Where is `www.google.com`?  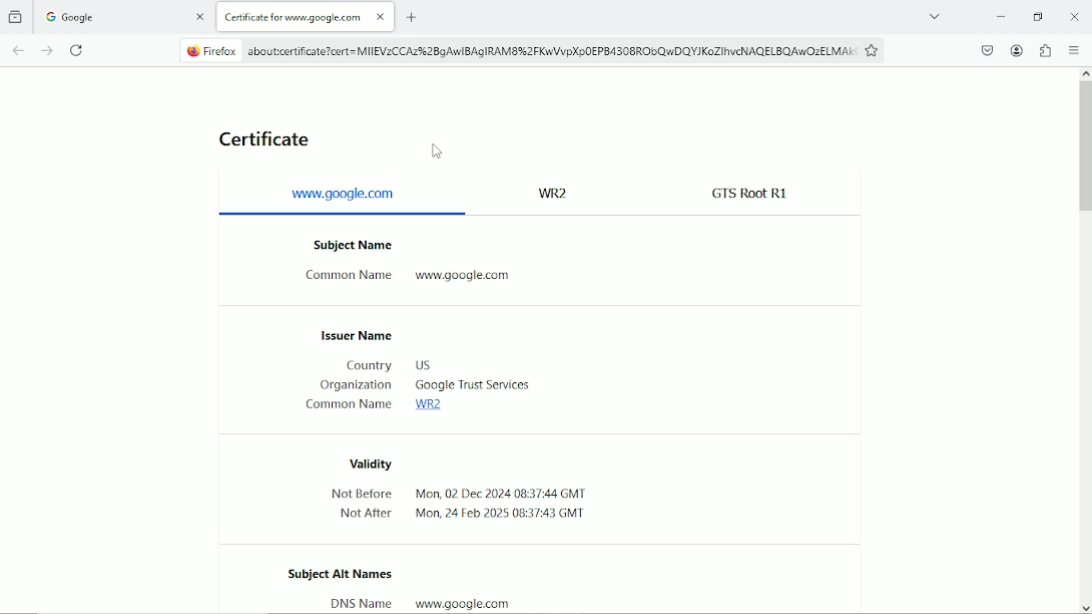
www.google.com is located at coordinates (460, 603).